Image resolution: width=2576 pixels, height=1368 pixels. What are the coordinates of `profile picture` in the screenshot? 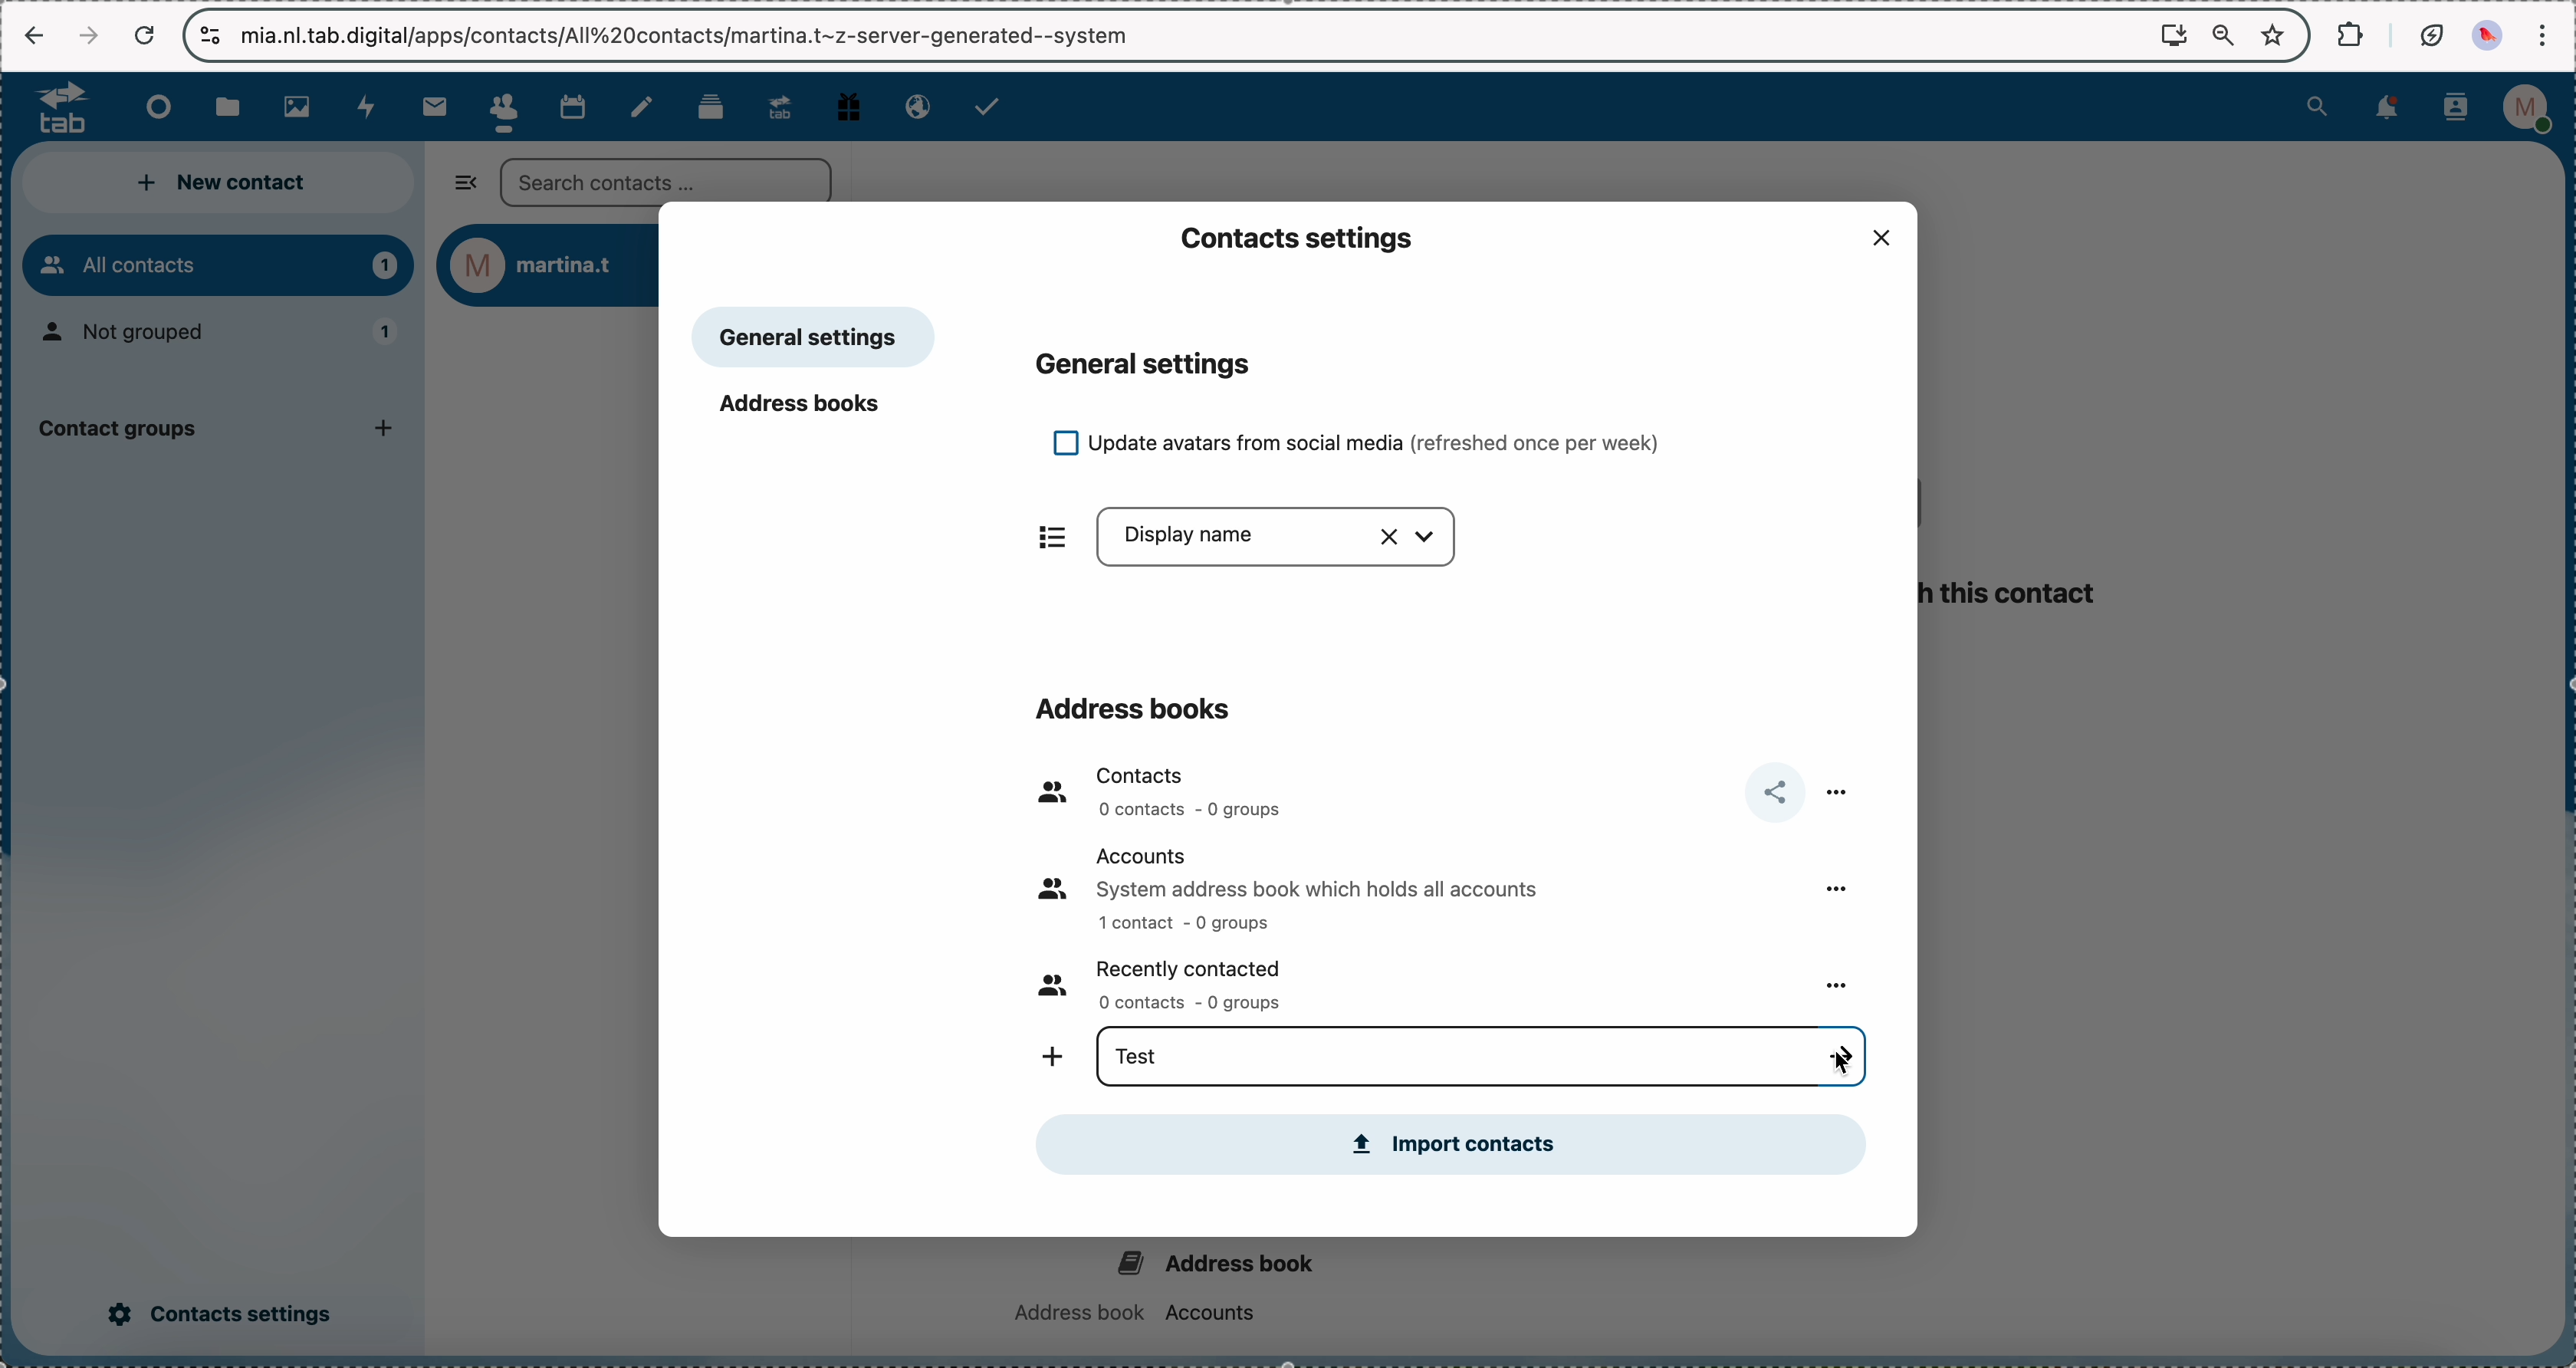 It's located at (2487, 34).